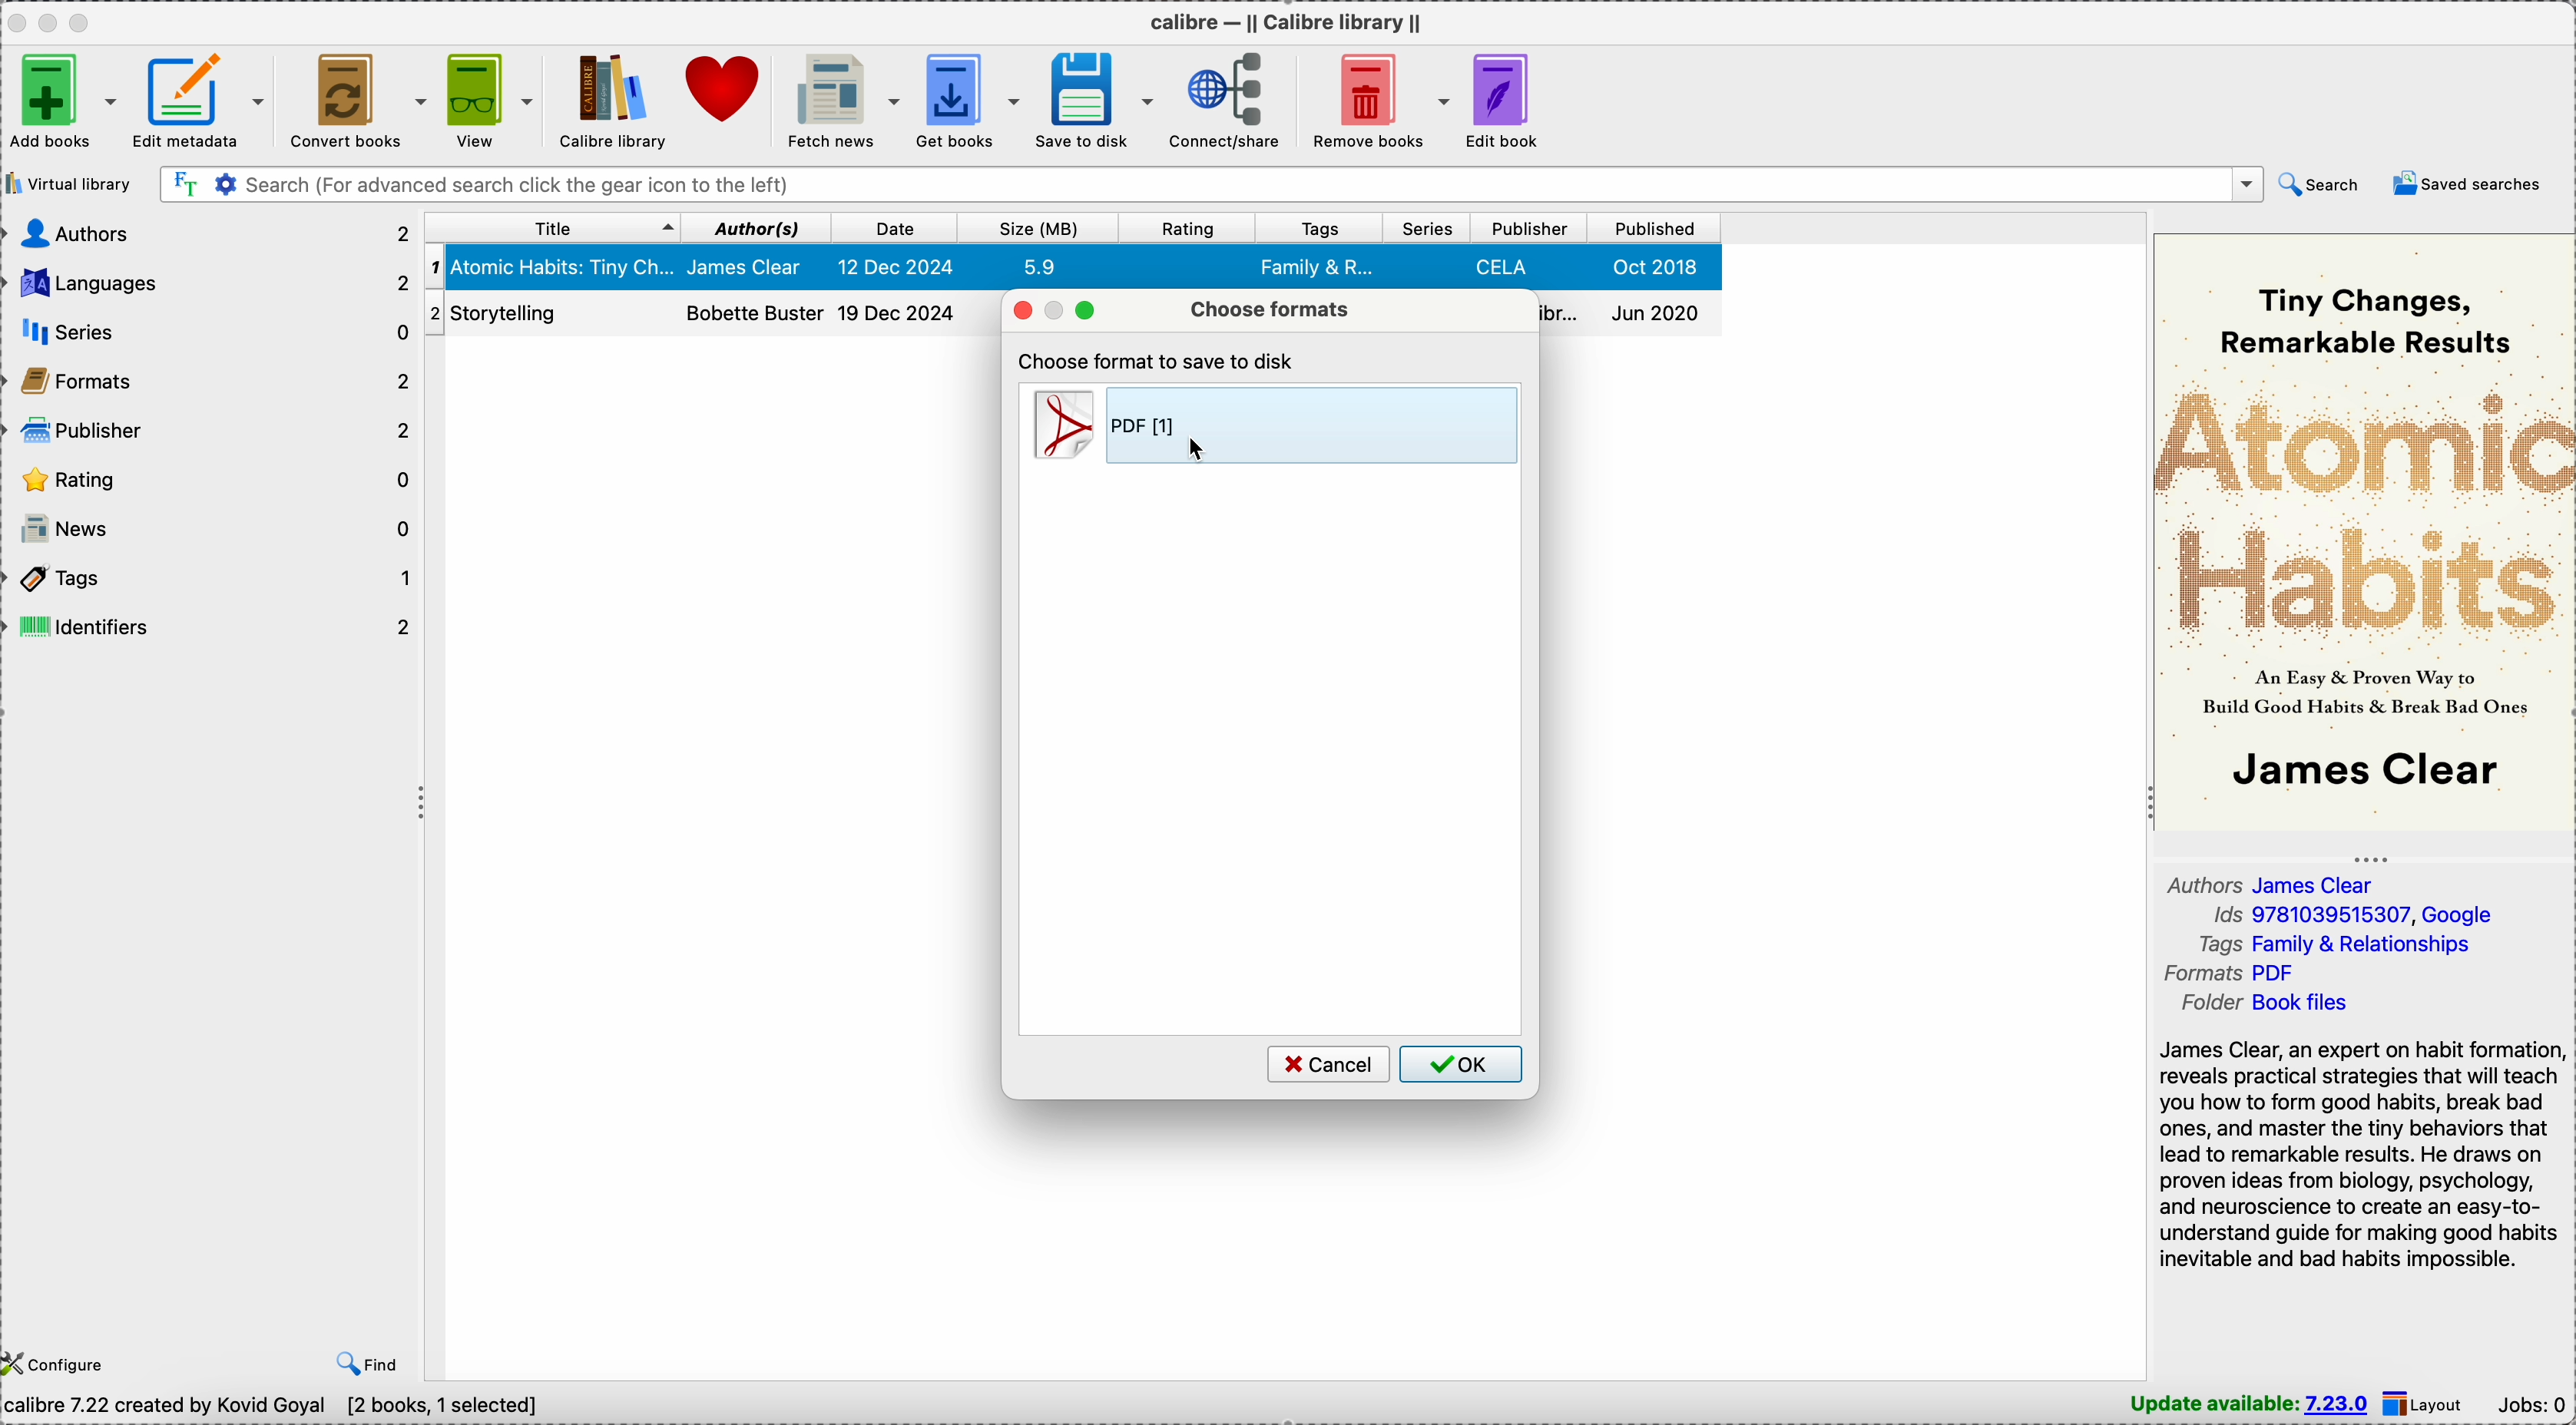  I want to click on donate, so click(724, 89).